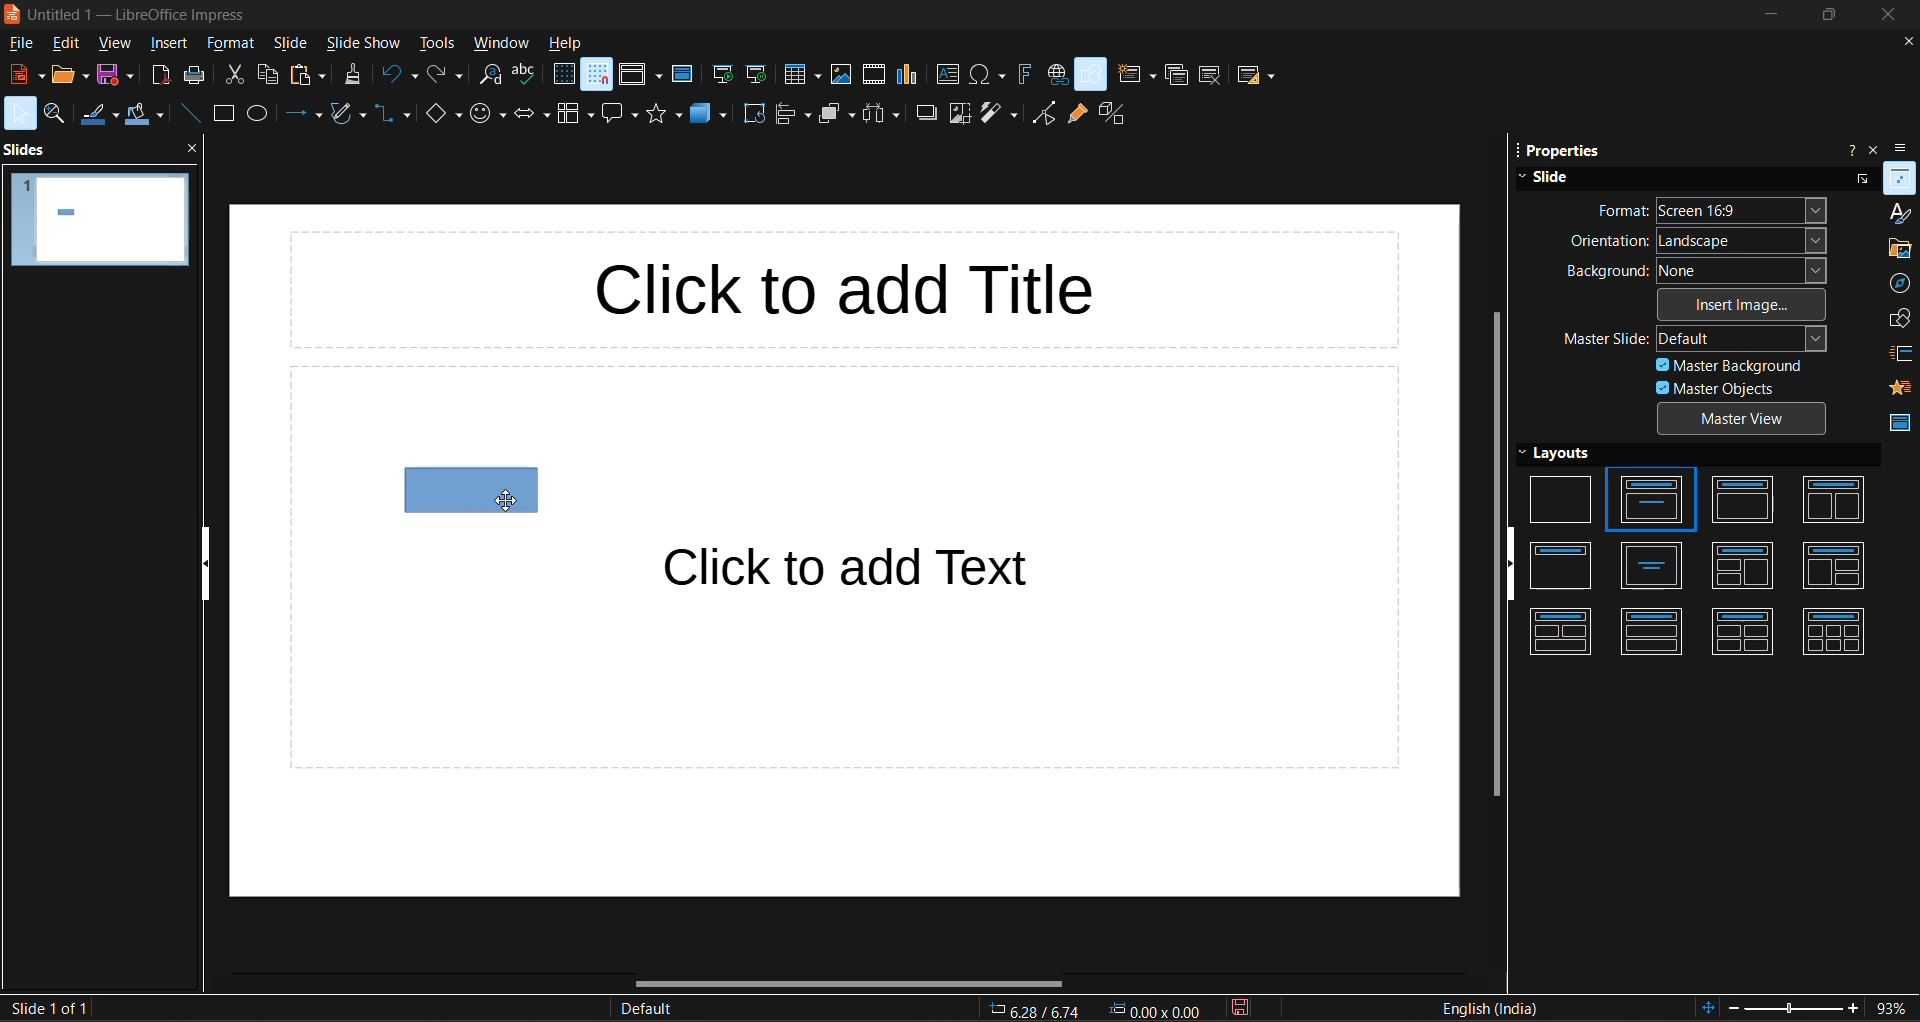  Describe the element at coordinates (390, 115) in the screenshot. I see `connectors` at that location.